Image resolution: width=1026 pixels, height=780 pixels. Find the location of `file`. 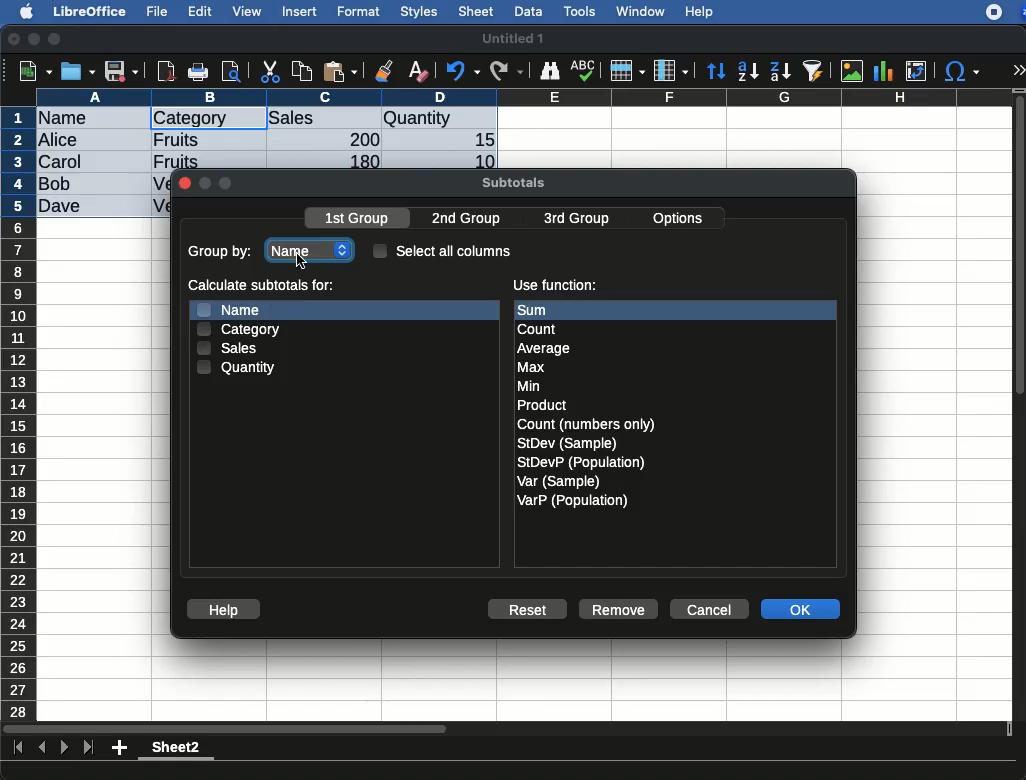

file is located at coordinates (154, 12).